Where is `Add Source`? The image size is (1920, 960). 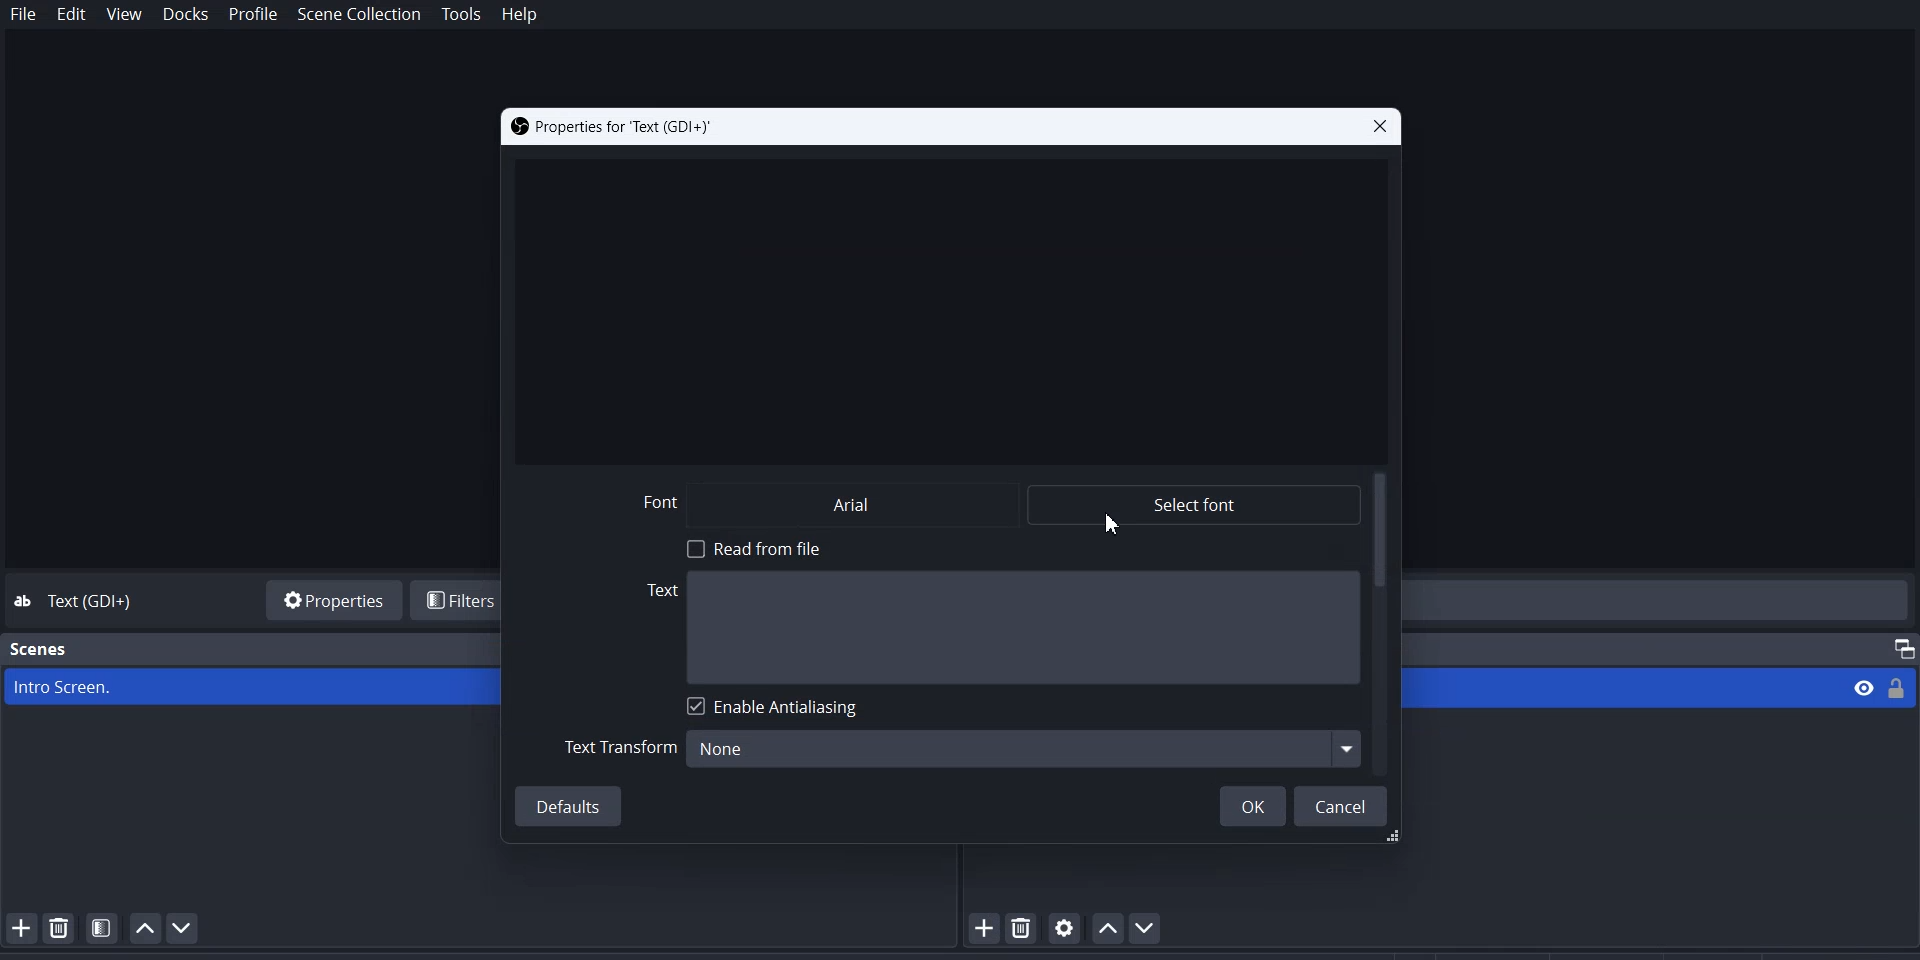 Add Source is located at coordinates (985, 928).